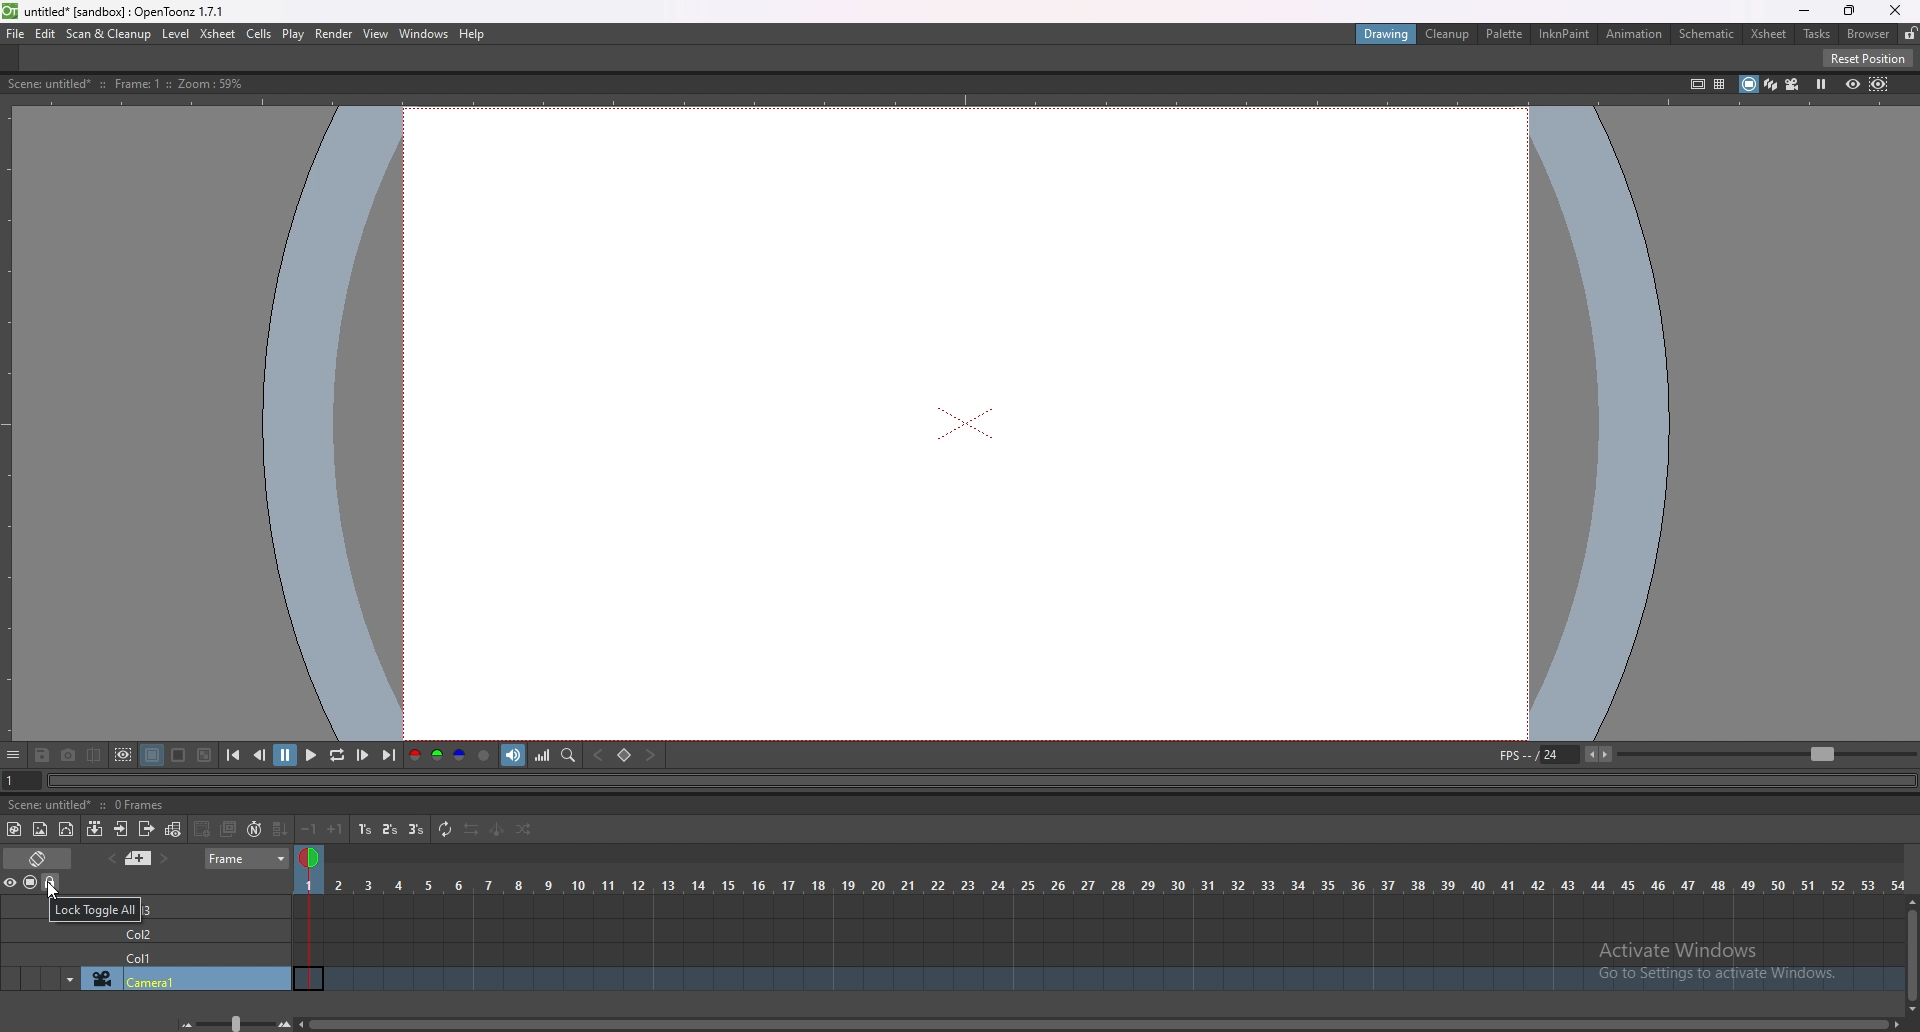 The width and height of the screenshot is (1920, 1032). Describe the element at coordinates (471, 830) in the screenshot. I see `reverse` at that location.